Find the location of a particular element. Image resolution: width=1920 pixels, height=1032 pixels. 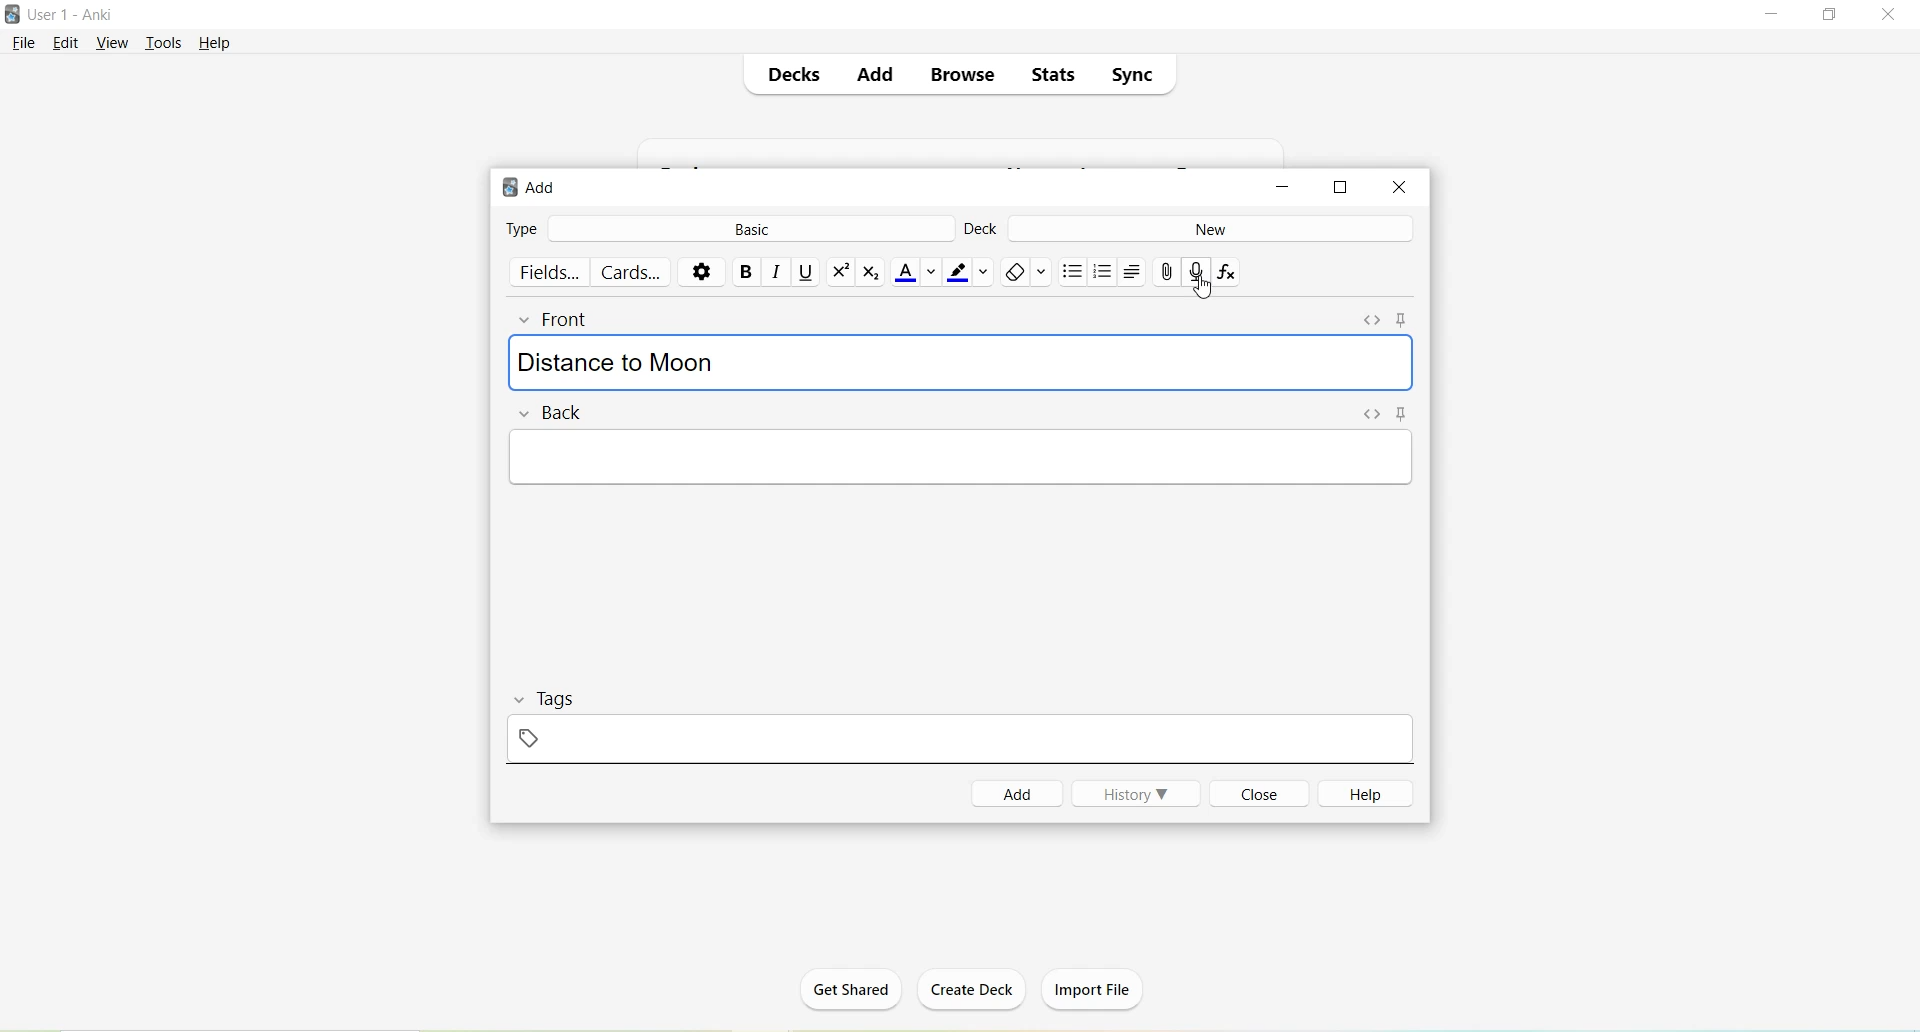

Toggle Sticky is located at coordinates (1409, 415).